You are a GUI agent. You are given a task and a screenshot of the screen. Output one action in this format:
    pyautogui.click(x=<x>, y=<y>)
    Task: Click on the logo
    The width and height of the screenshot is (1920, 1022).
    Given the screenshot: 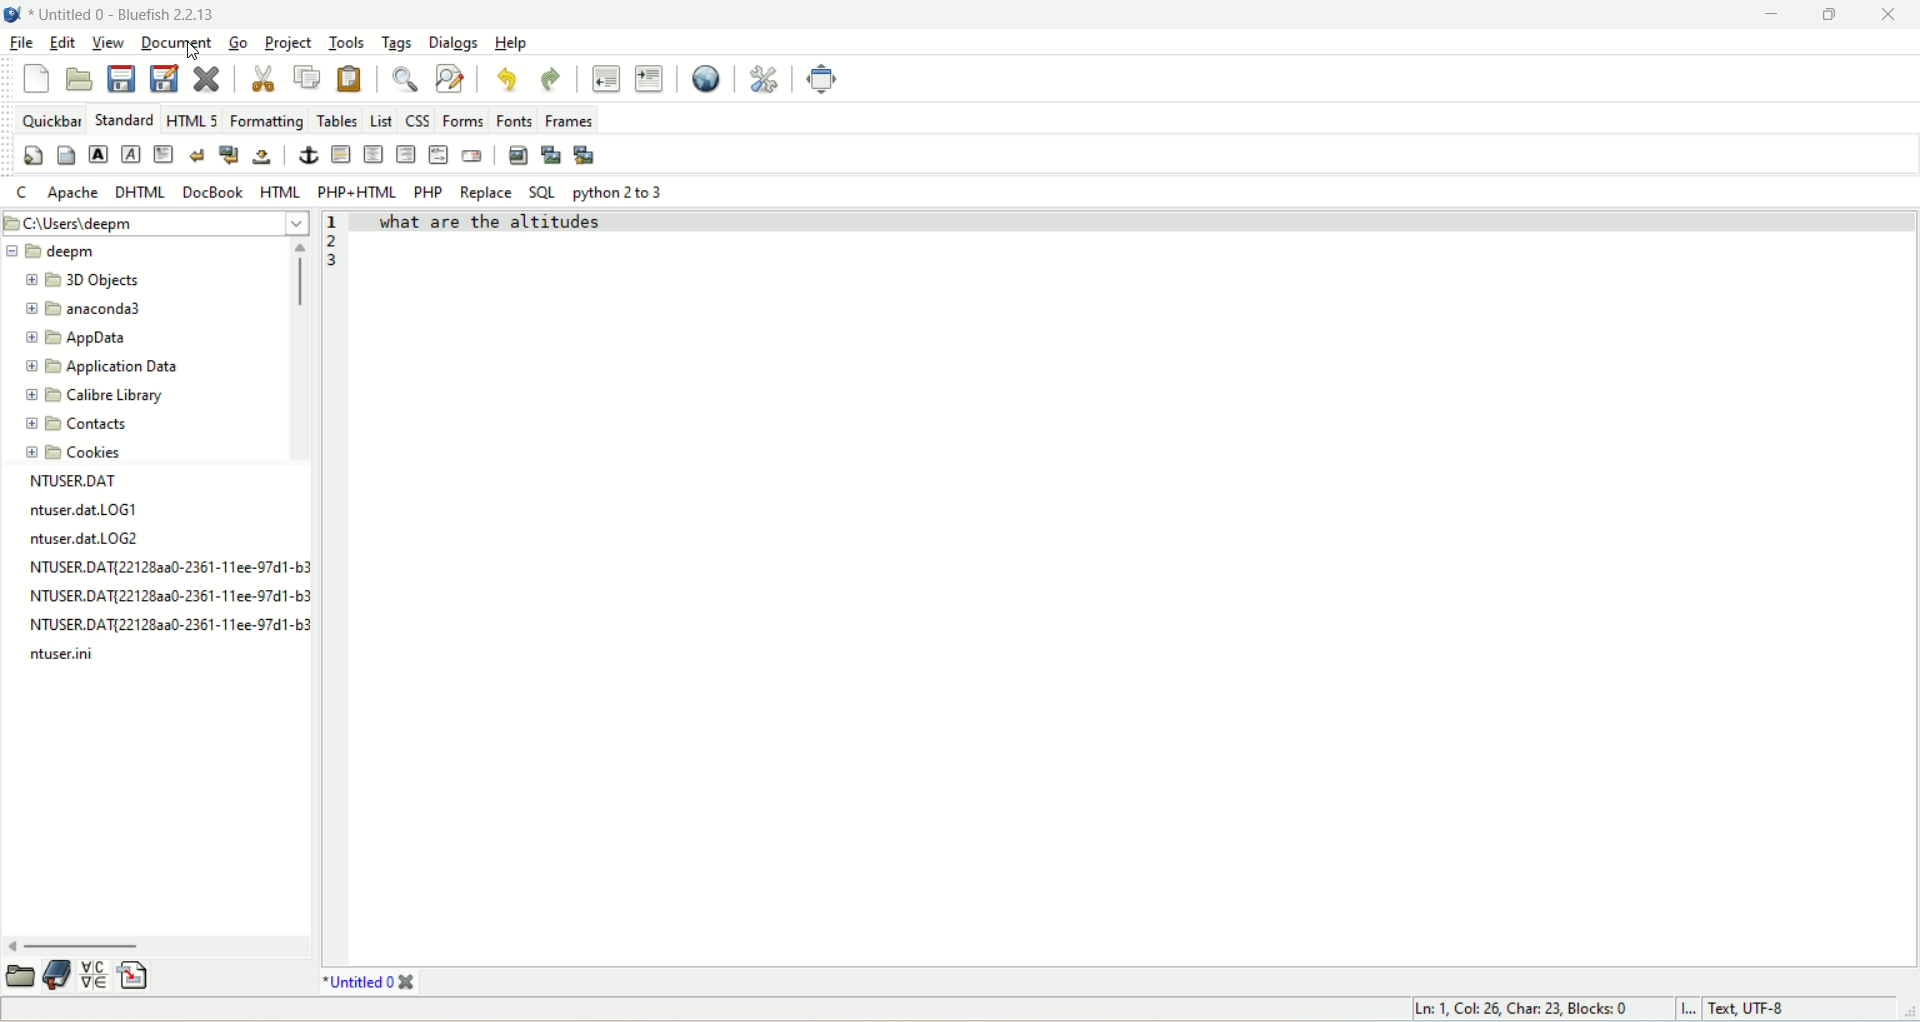 What is the action you would take?
    pyautogui.click(x=12, y=14)
    